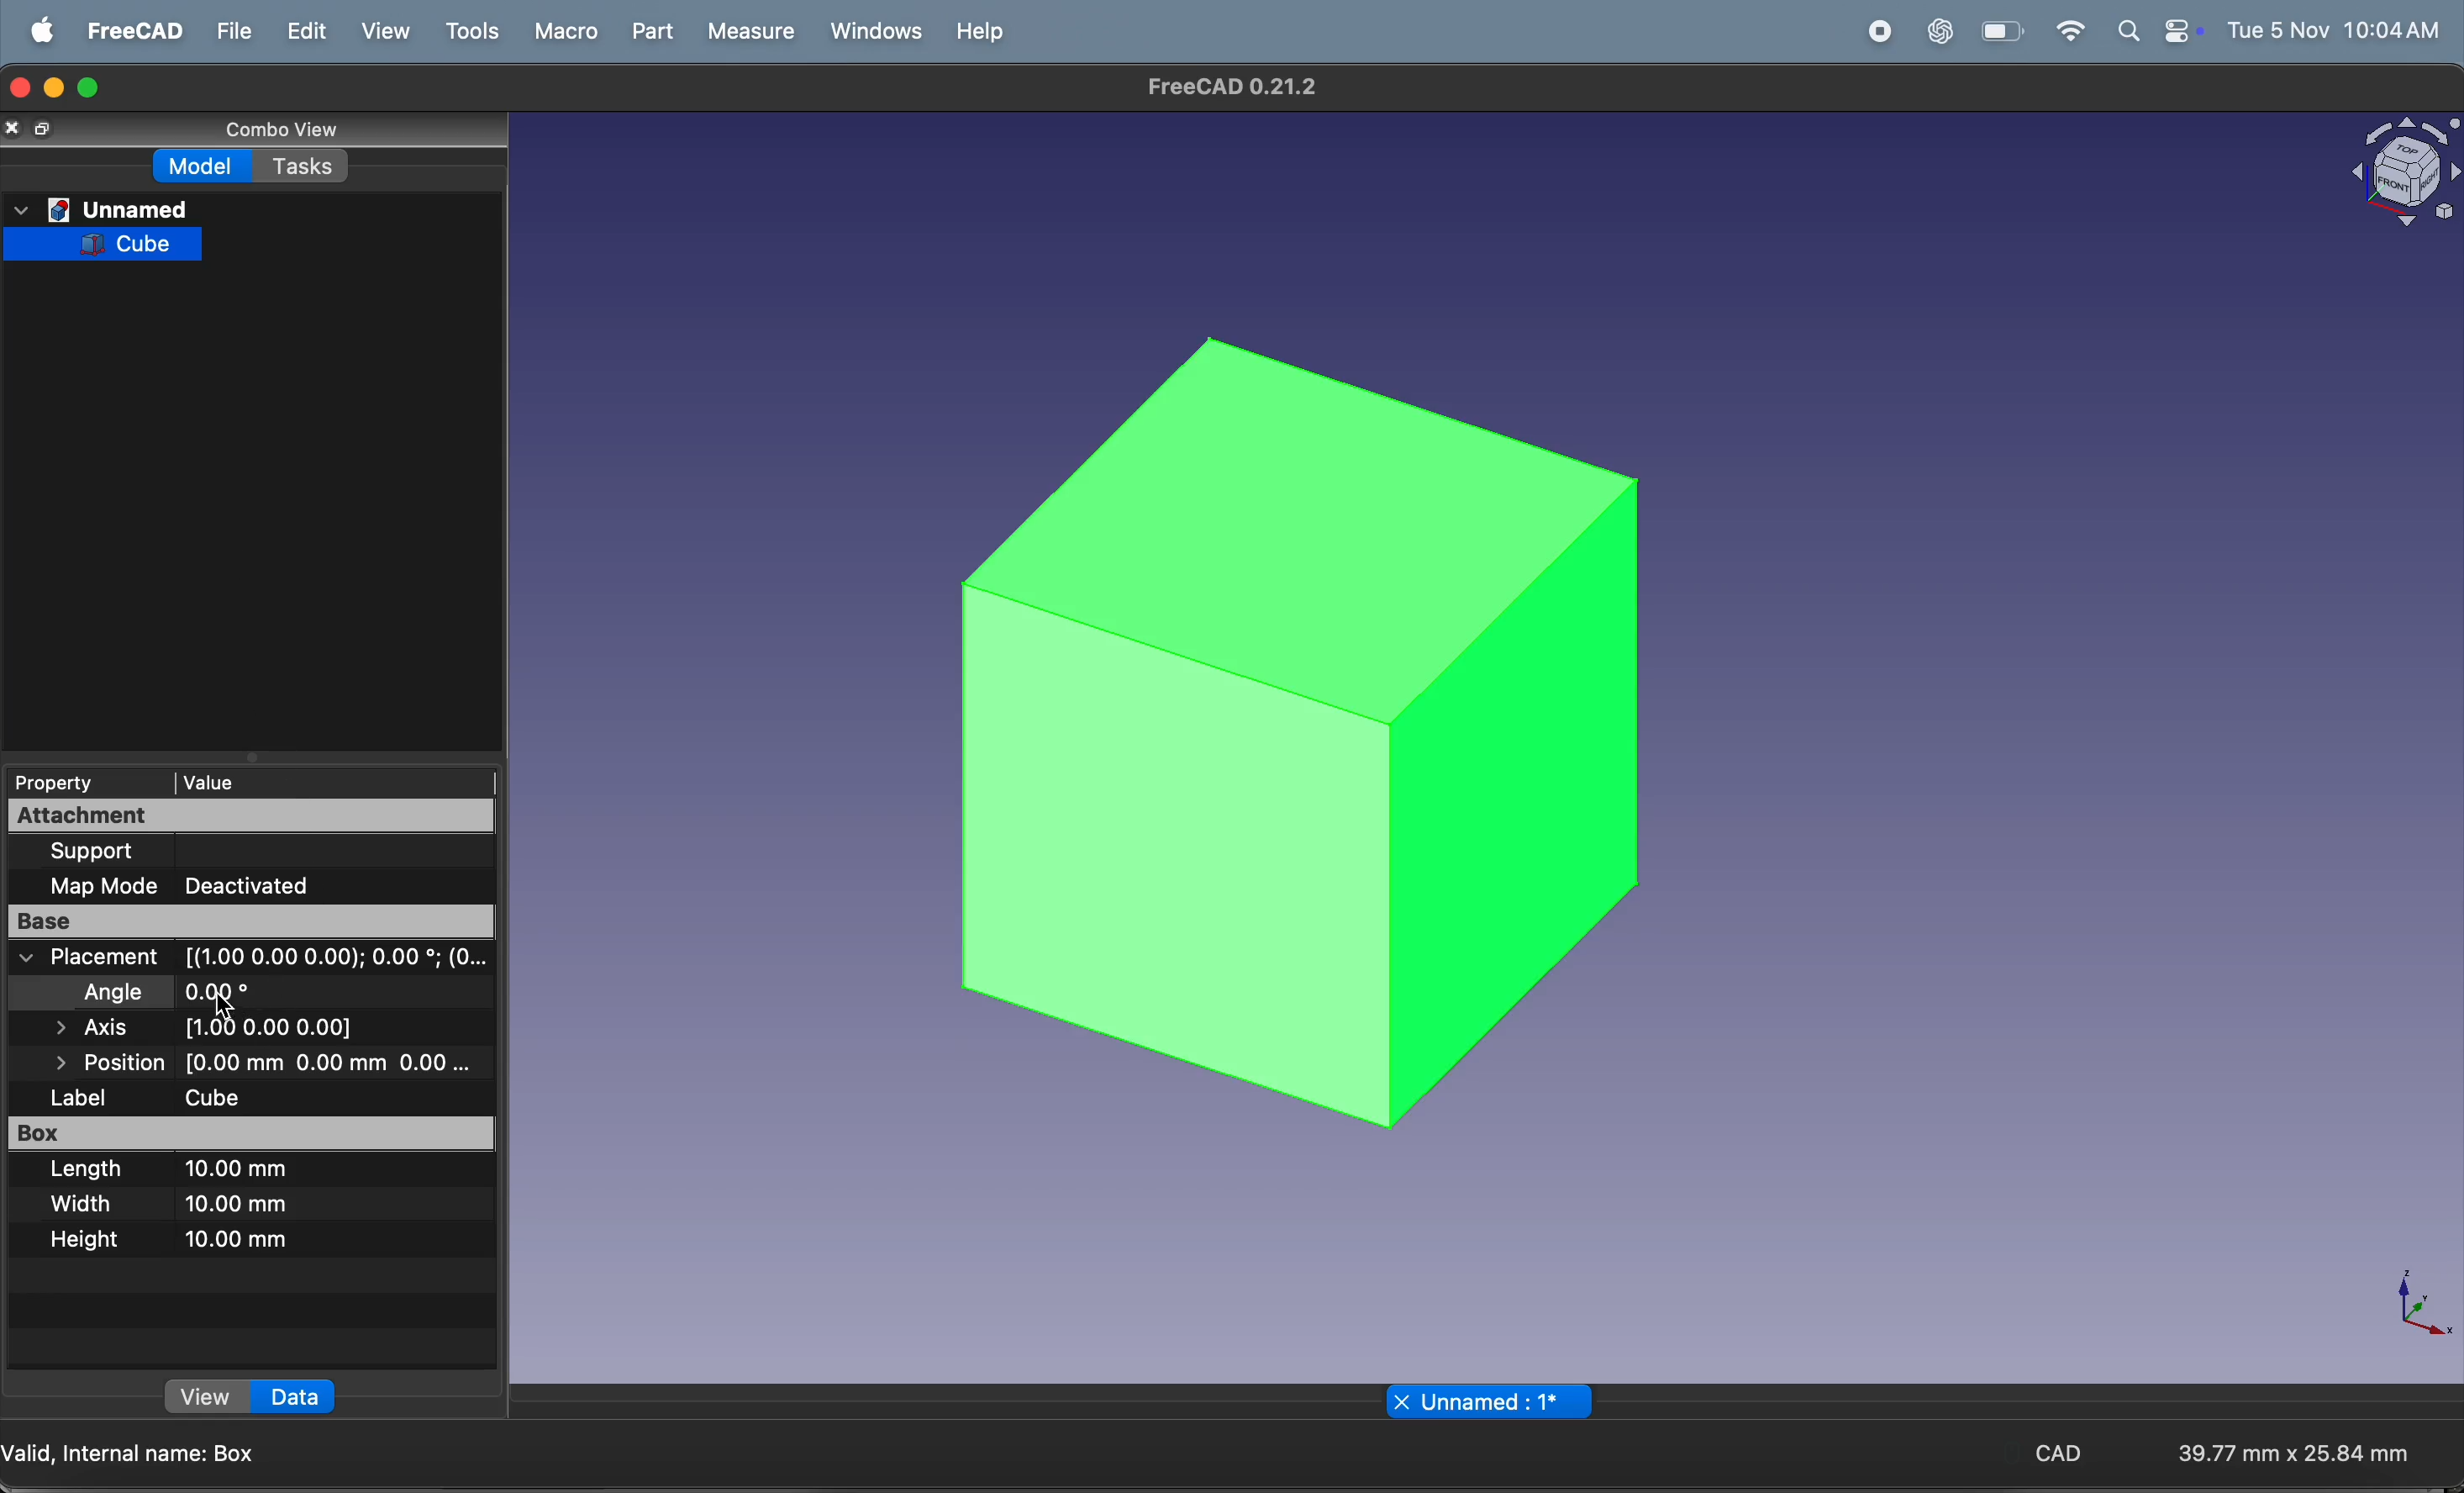  What do you see at coordinates (2287, 1451) in the screenshot?
I see `aspect ratio` at bounding box center [2287, 1451].